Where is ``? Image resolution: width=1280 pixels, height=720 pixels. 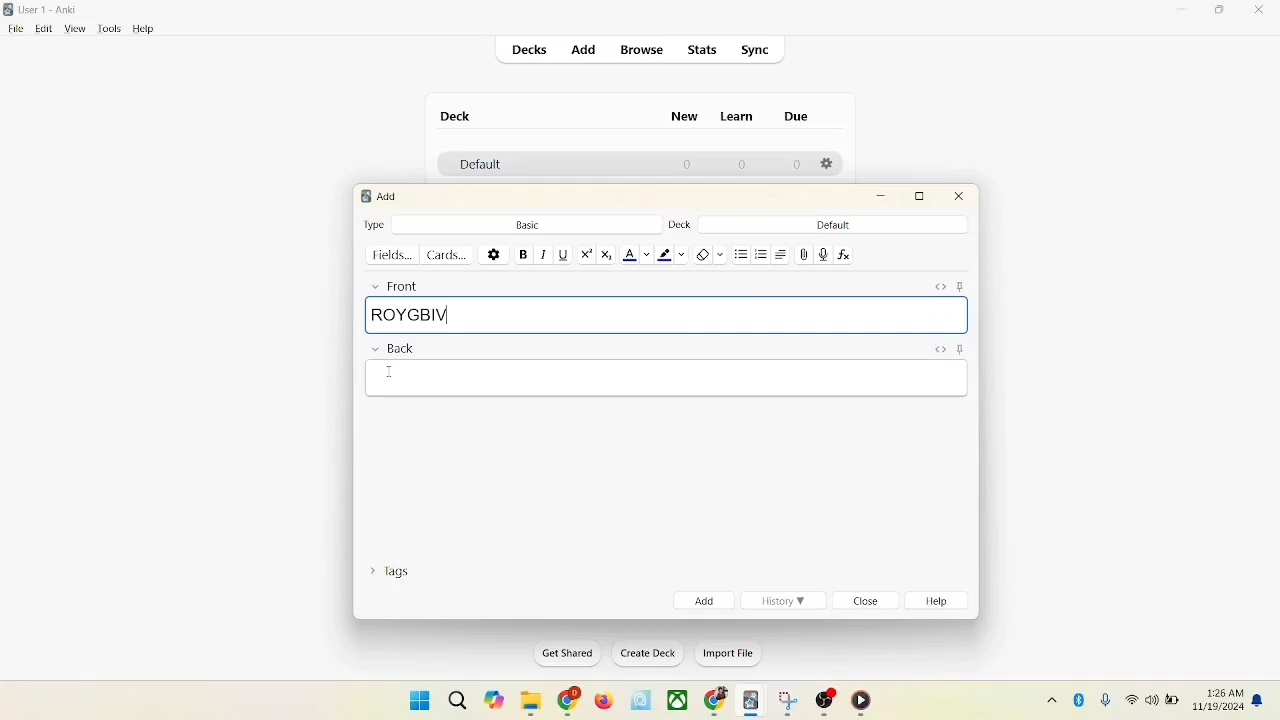
 is located at coordinates (743, 168).